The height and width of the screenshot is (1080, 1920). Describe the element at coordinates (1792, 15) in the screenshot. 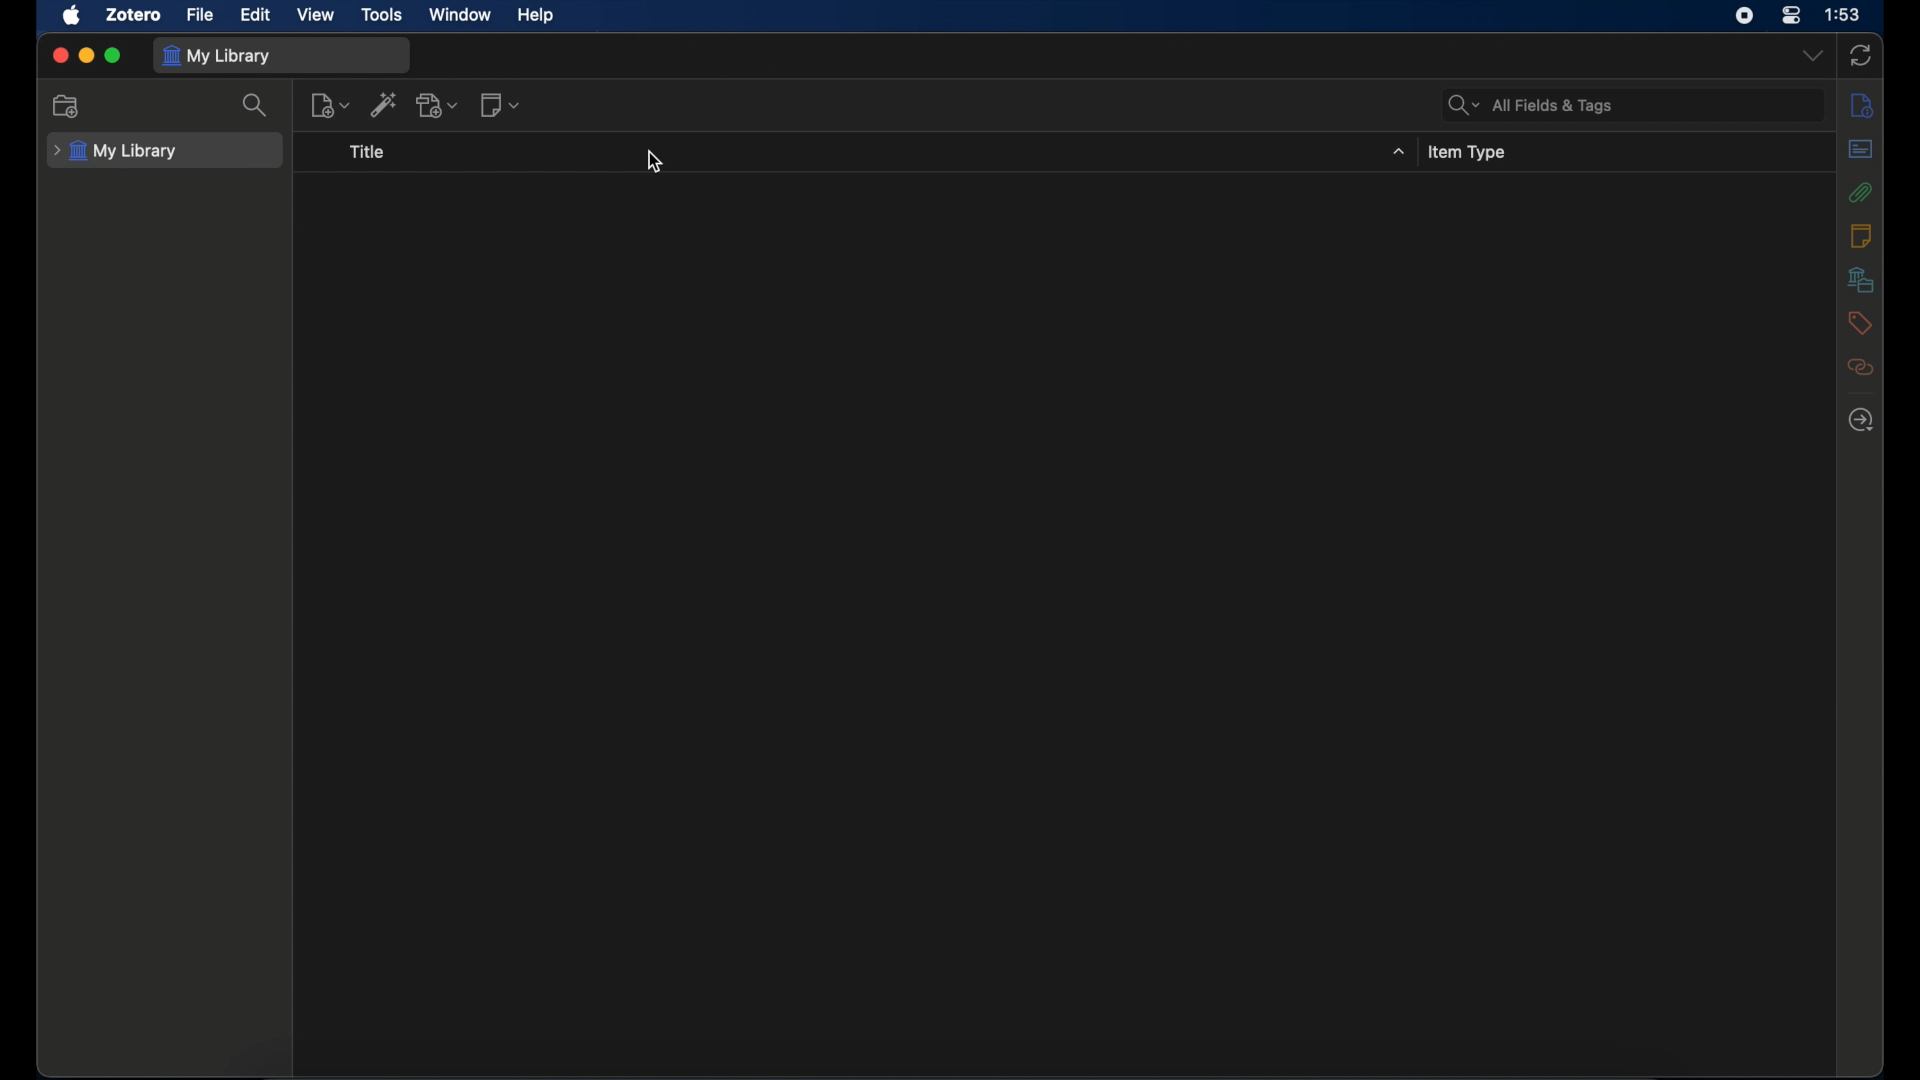

I see `control center` at that location.